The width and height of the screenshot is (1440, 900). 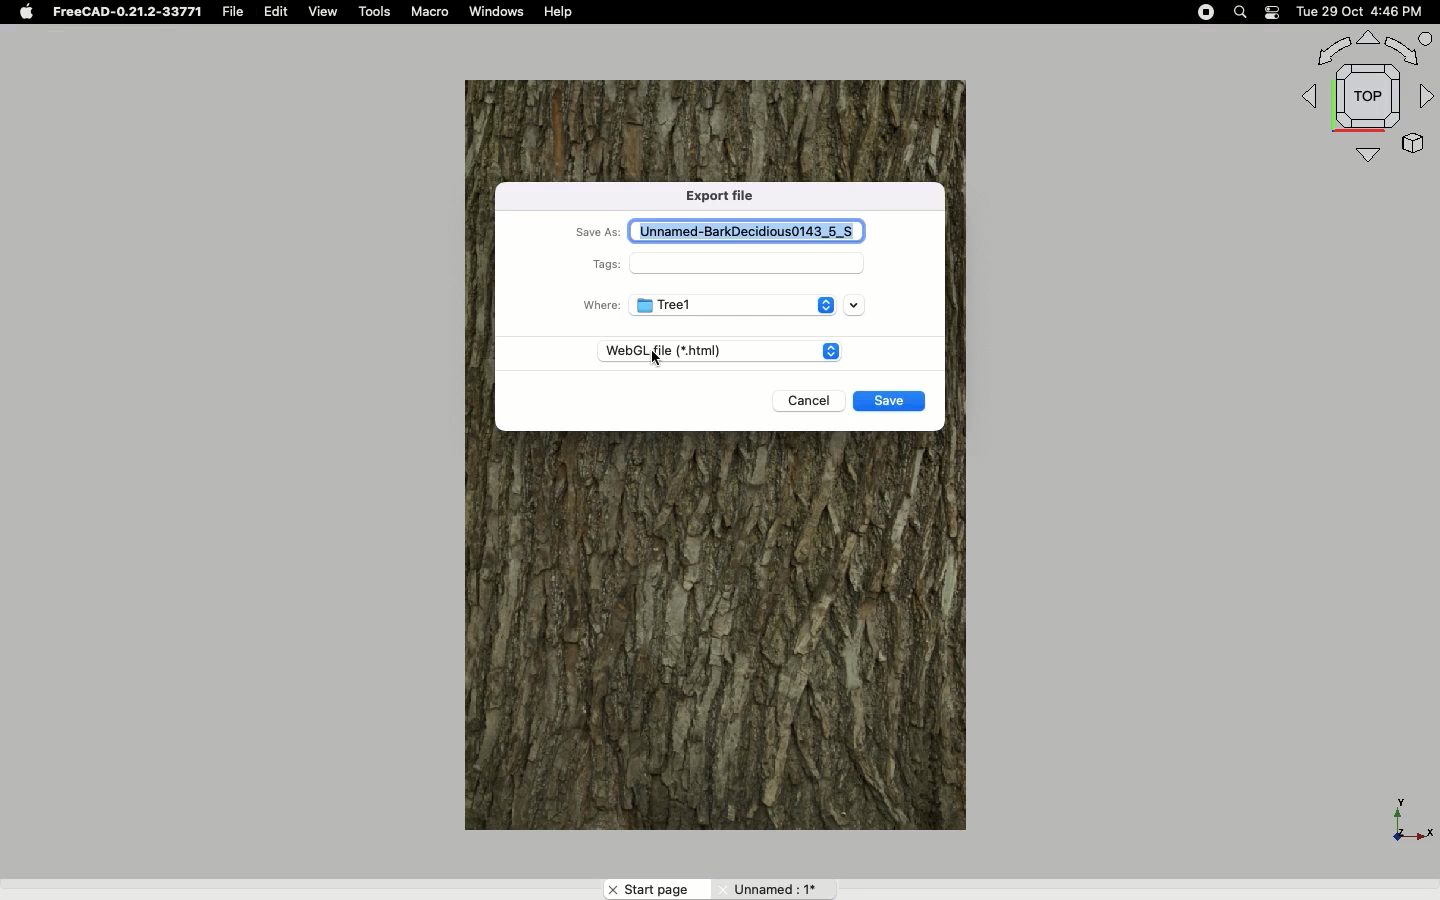 I want to click on Unnamed:1*, so click(x=783, y=888).